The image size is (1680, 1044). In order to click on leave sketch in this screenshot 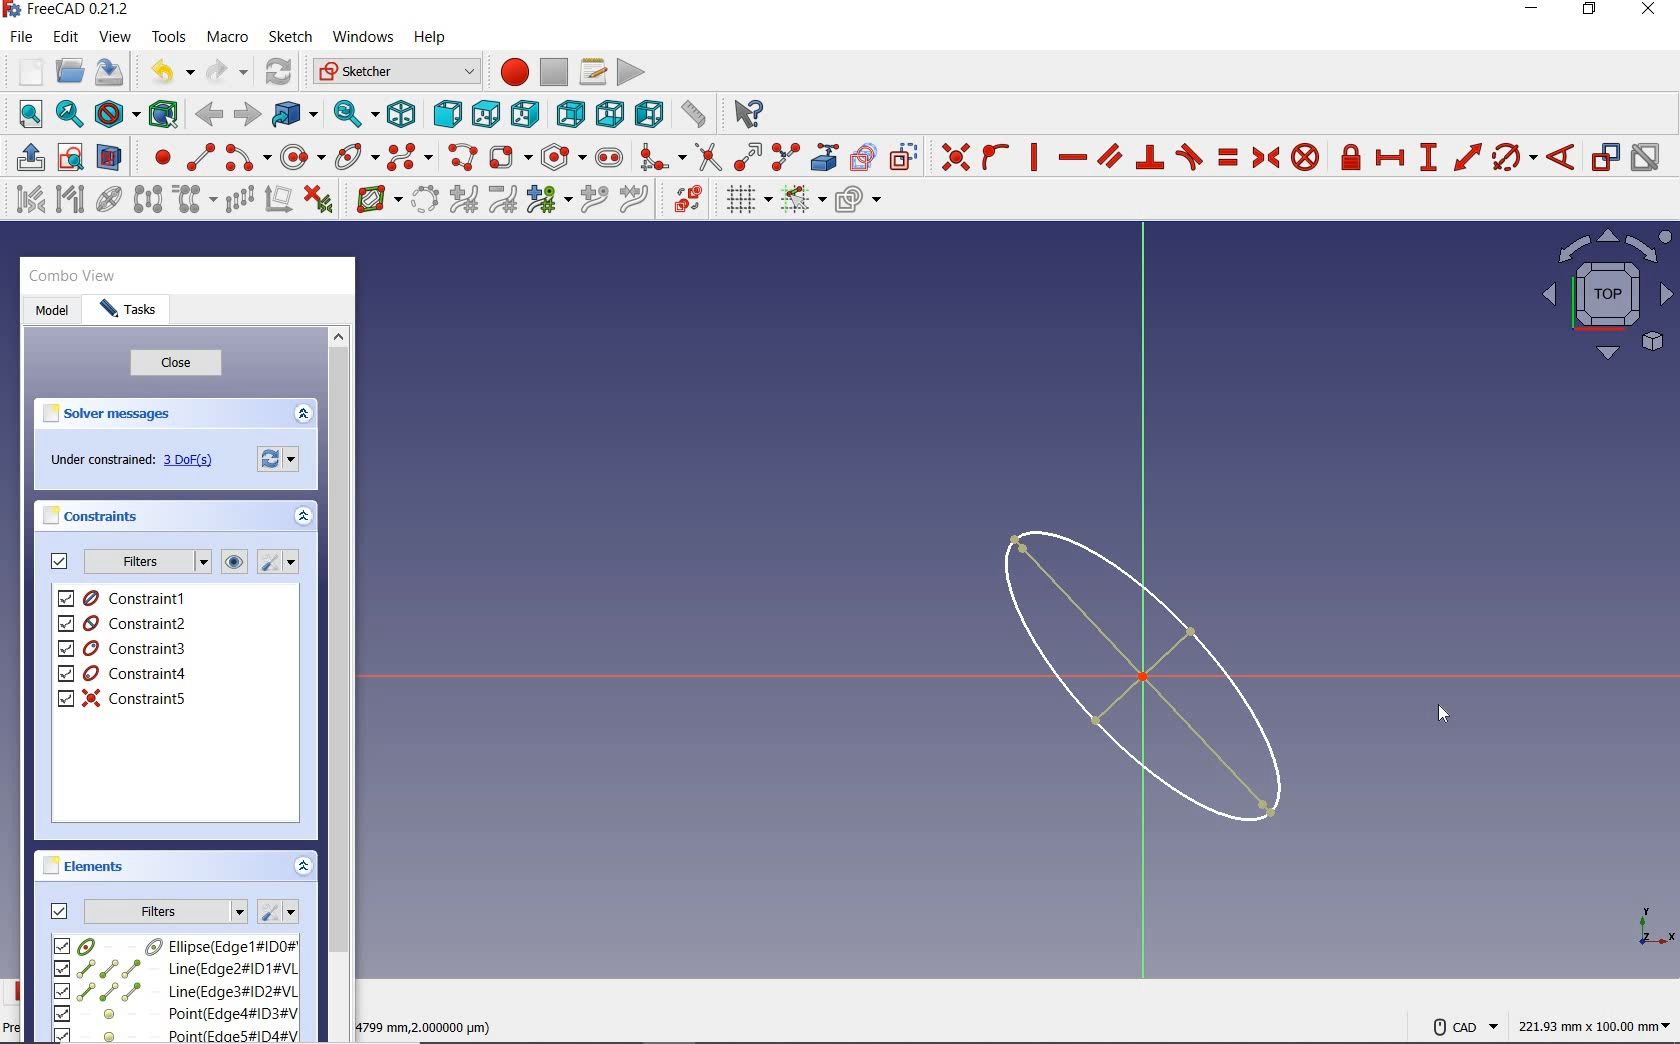, I will do `click(26, 157)`.